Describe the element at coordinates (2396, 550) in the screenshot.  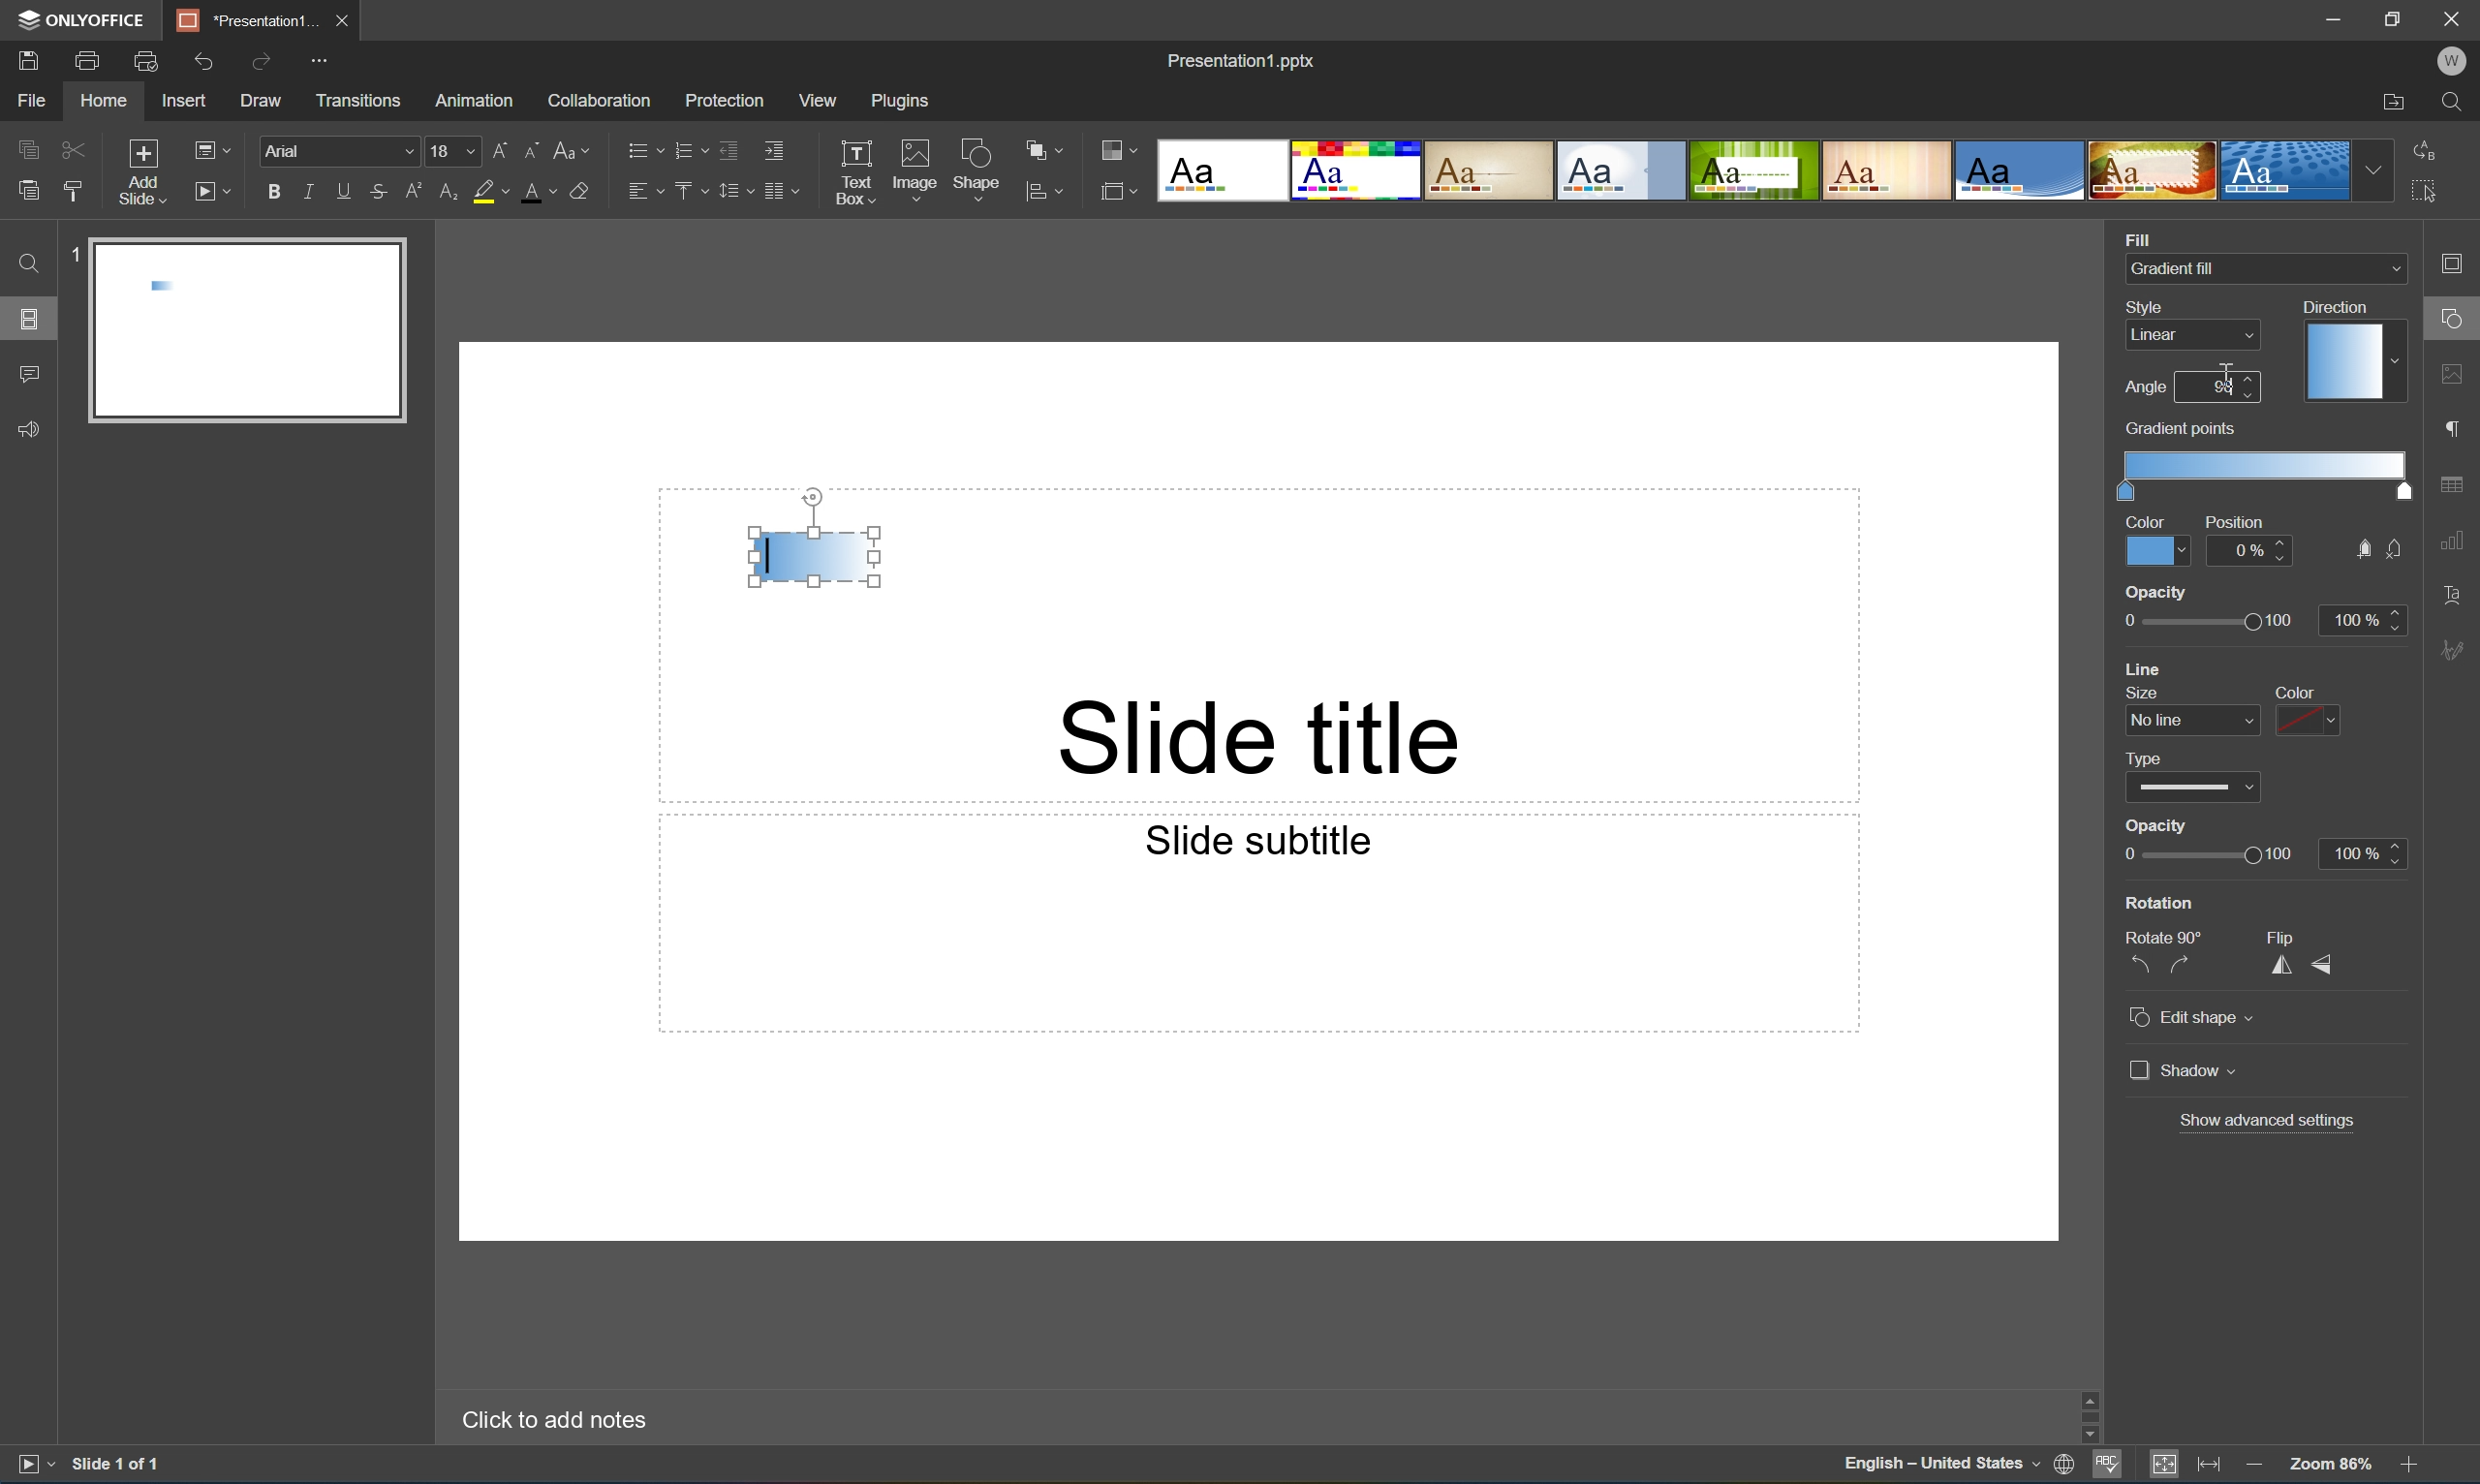
I see `no fill` at that location.